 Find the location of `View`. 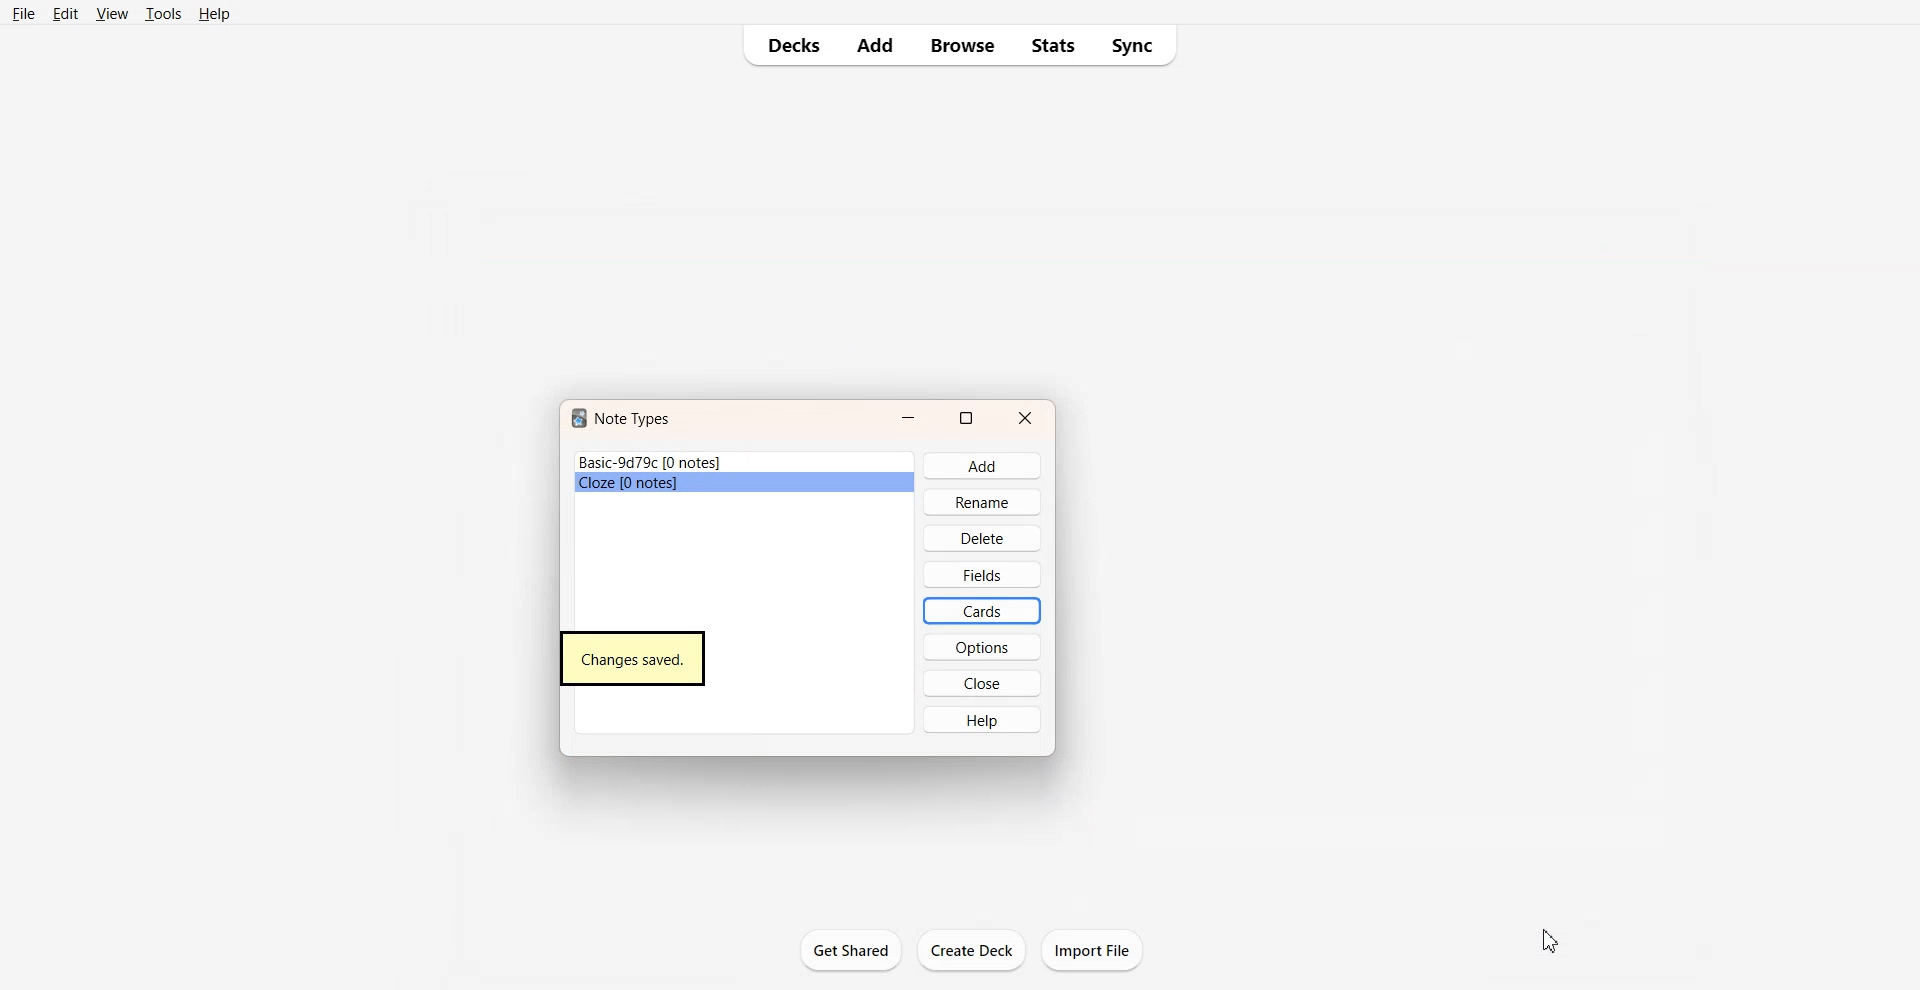

View is located at coordinates (111, 13).